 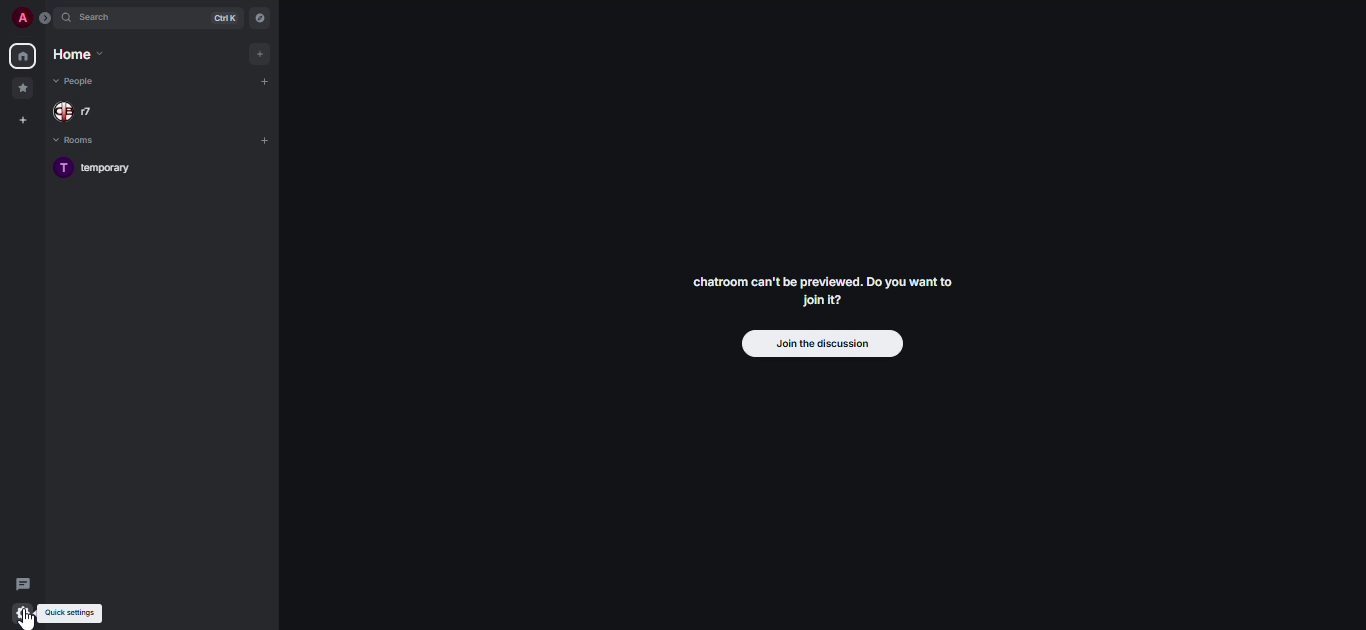 What do you see at coordinates (220, 19) in the screenshot?
I see `ctrl K` at bounding box center [220, 19].